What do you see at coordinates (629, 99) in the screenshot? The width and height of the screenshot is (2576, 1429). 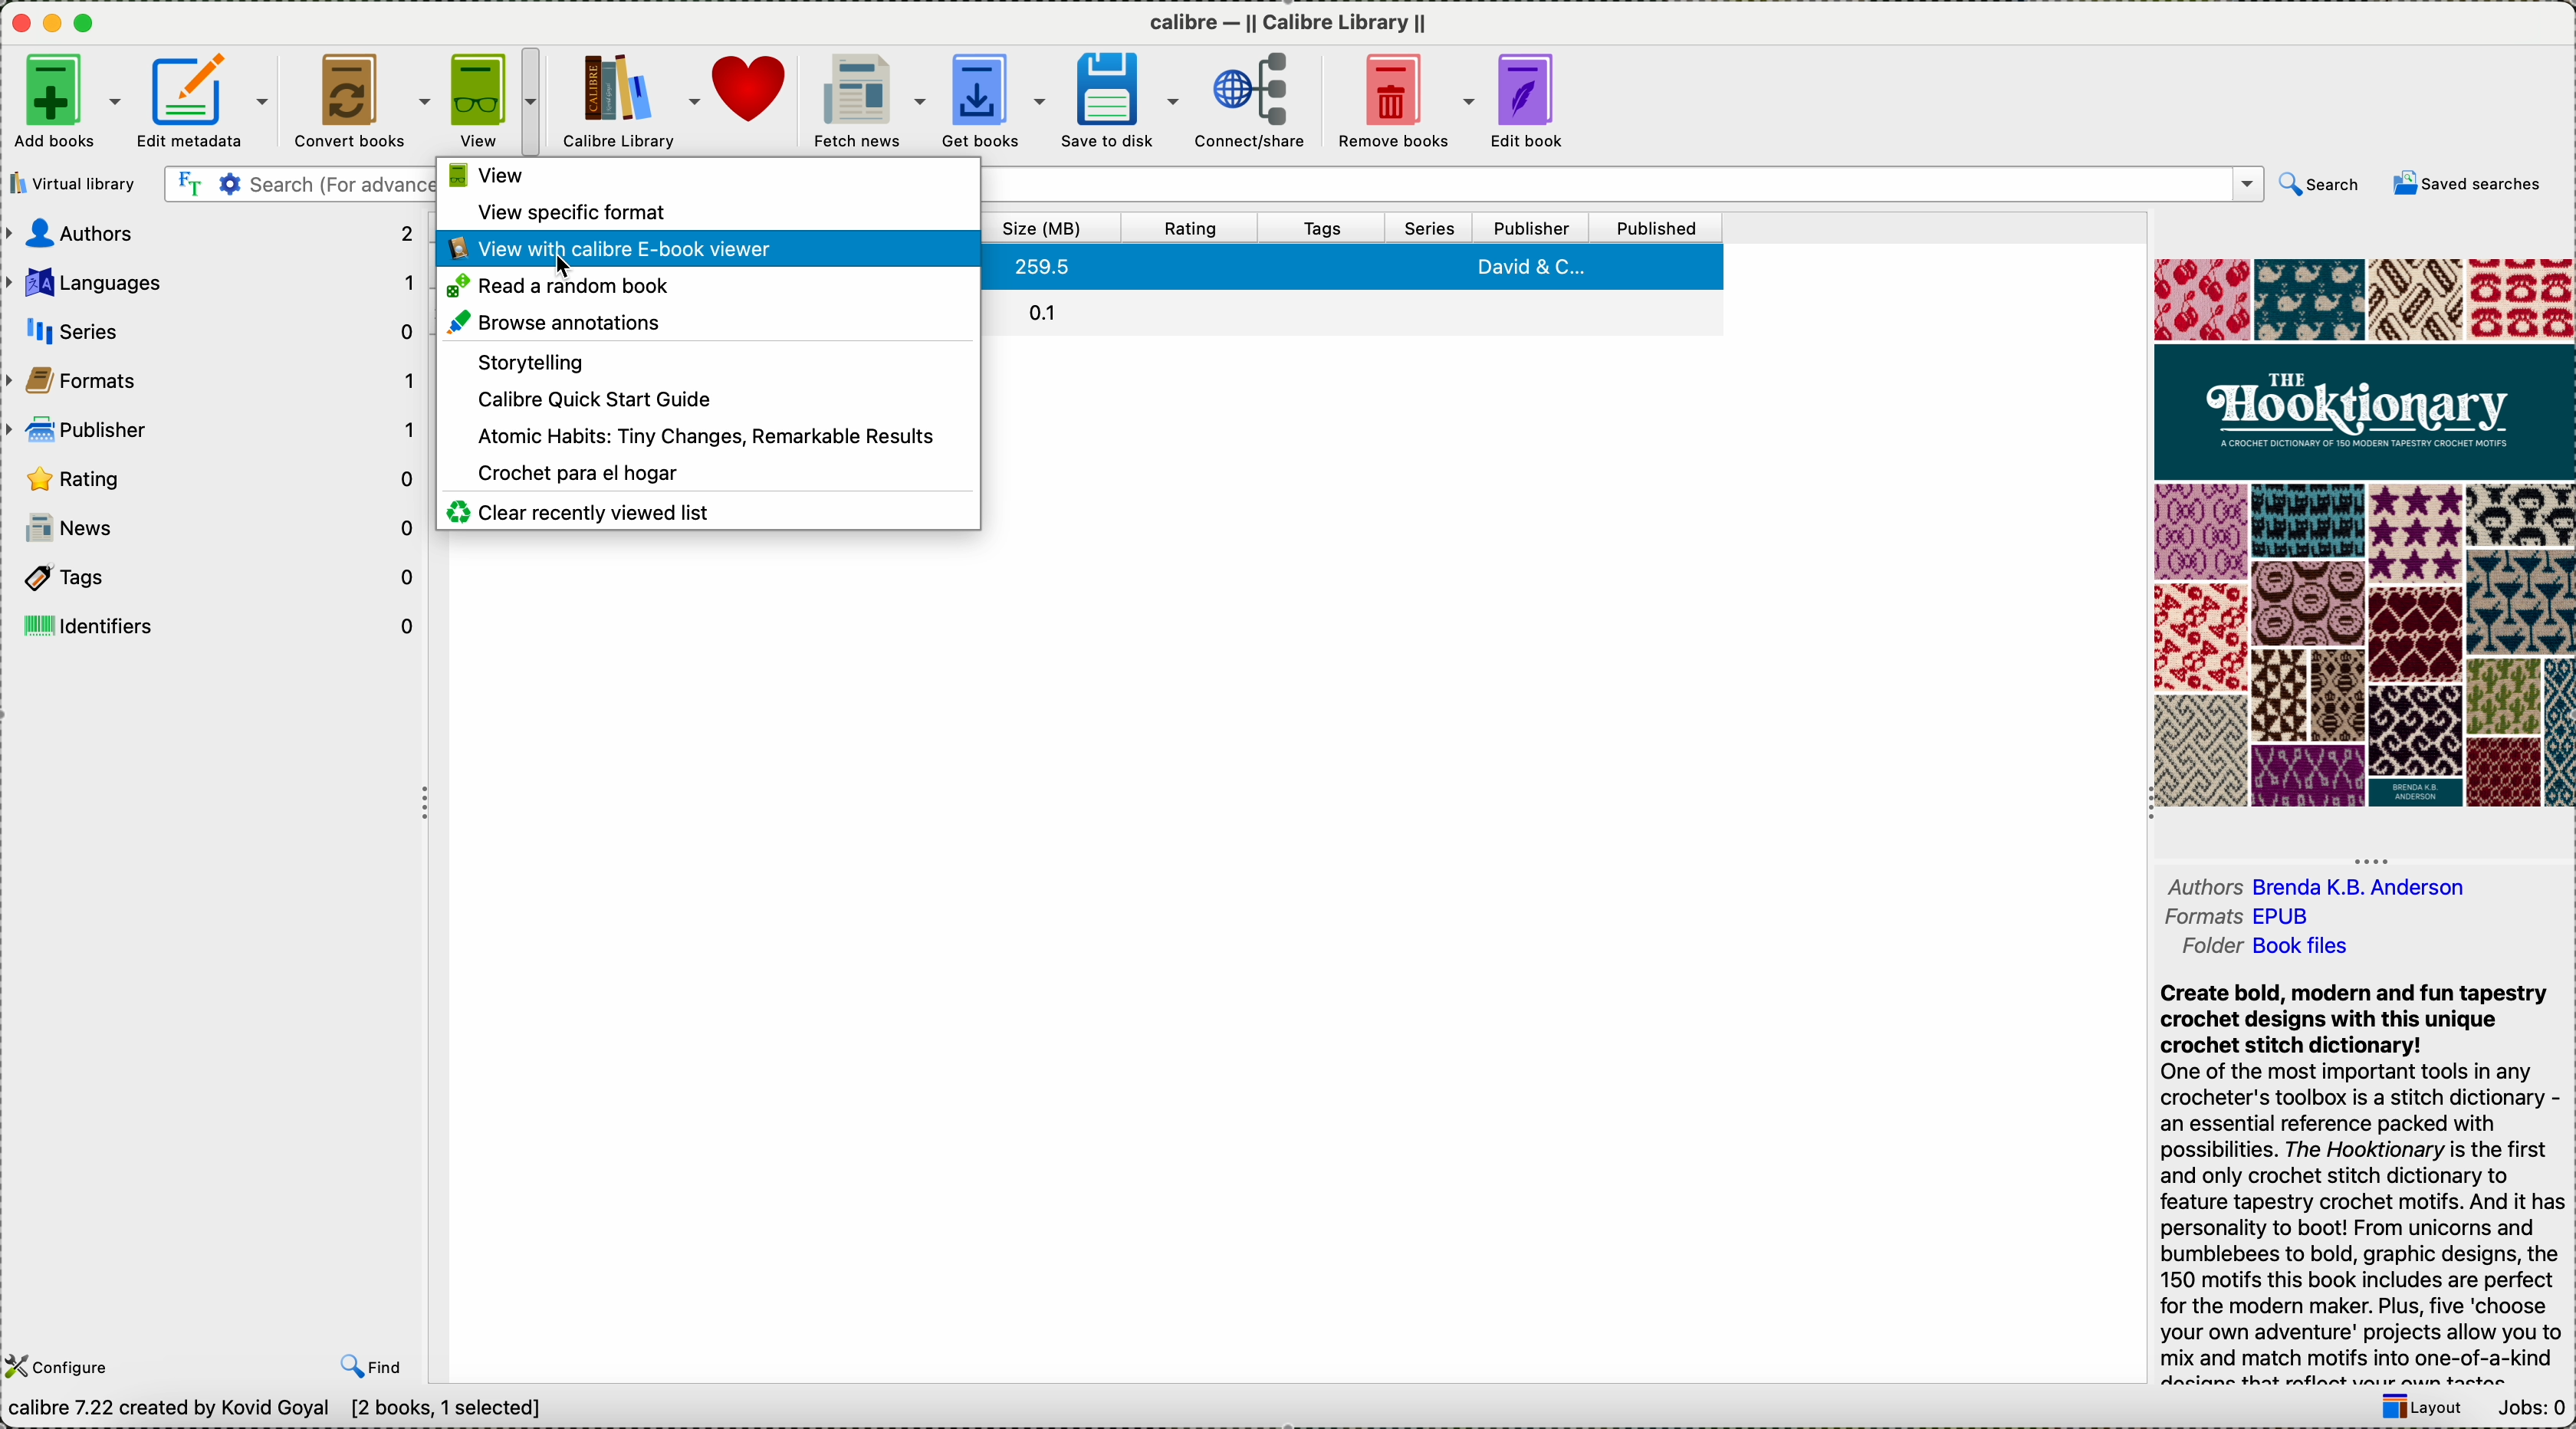 I see `Calibre library` at bounding box center [629, 99].